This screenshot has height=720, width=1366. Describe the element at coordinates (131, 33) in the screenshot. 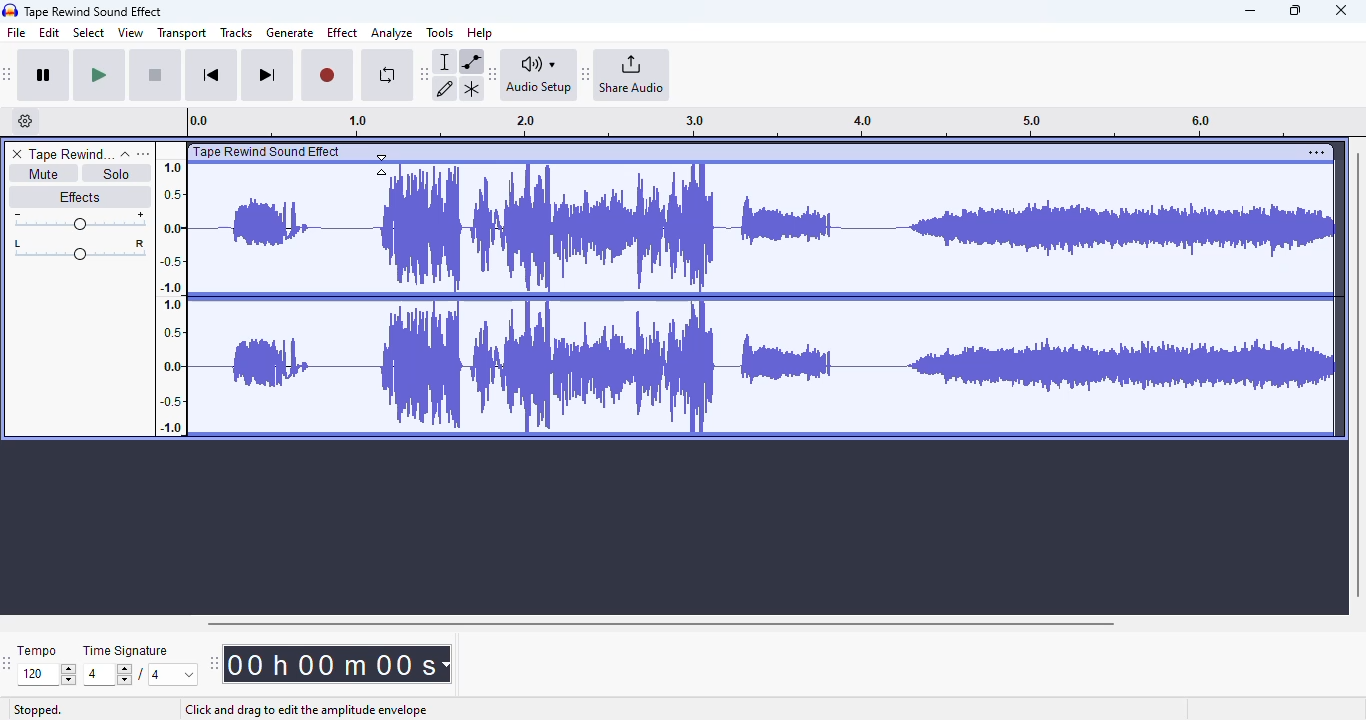

I see `view` at that location.